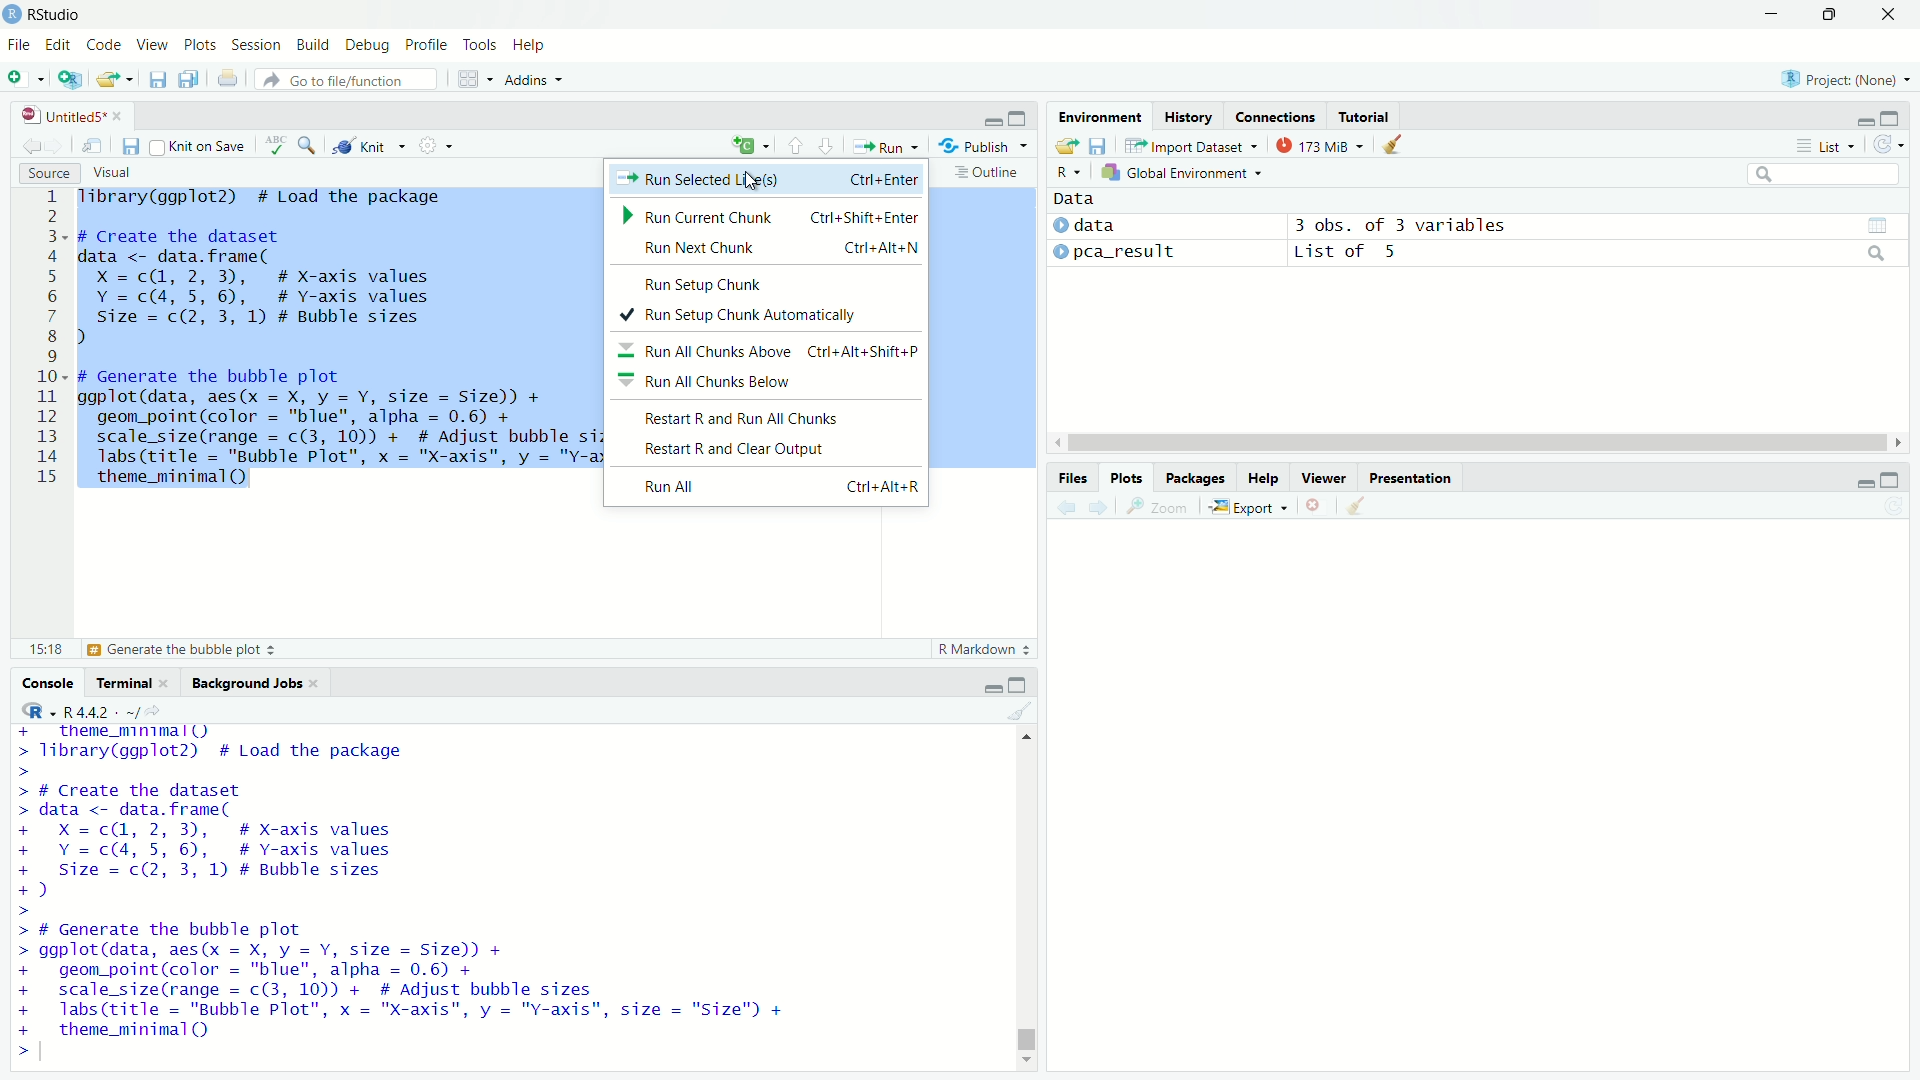 This screenshot has height=1080, width=1920. What do you see at coordinates (1064, 507) in the screenshot?
I see `previous plot` at bounding box center [1064, 507].